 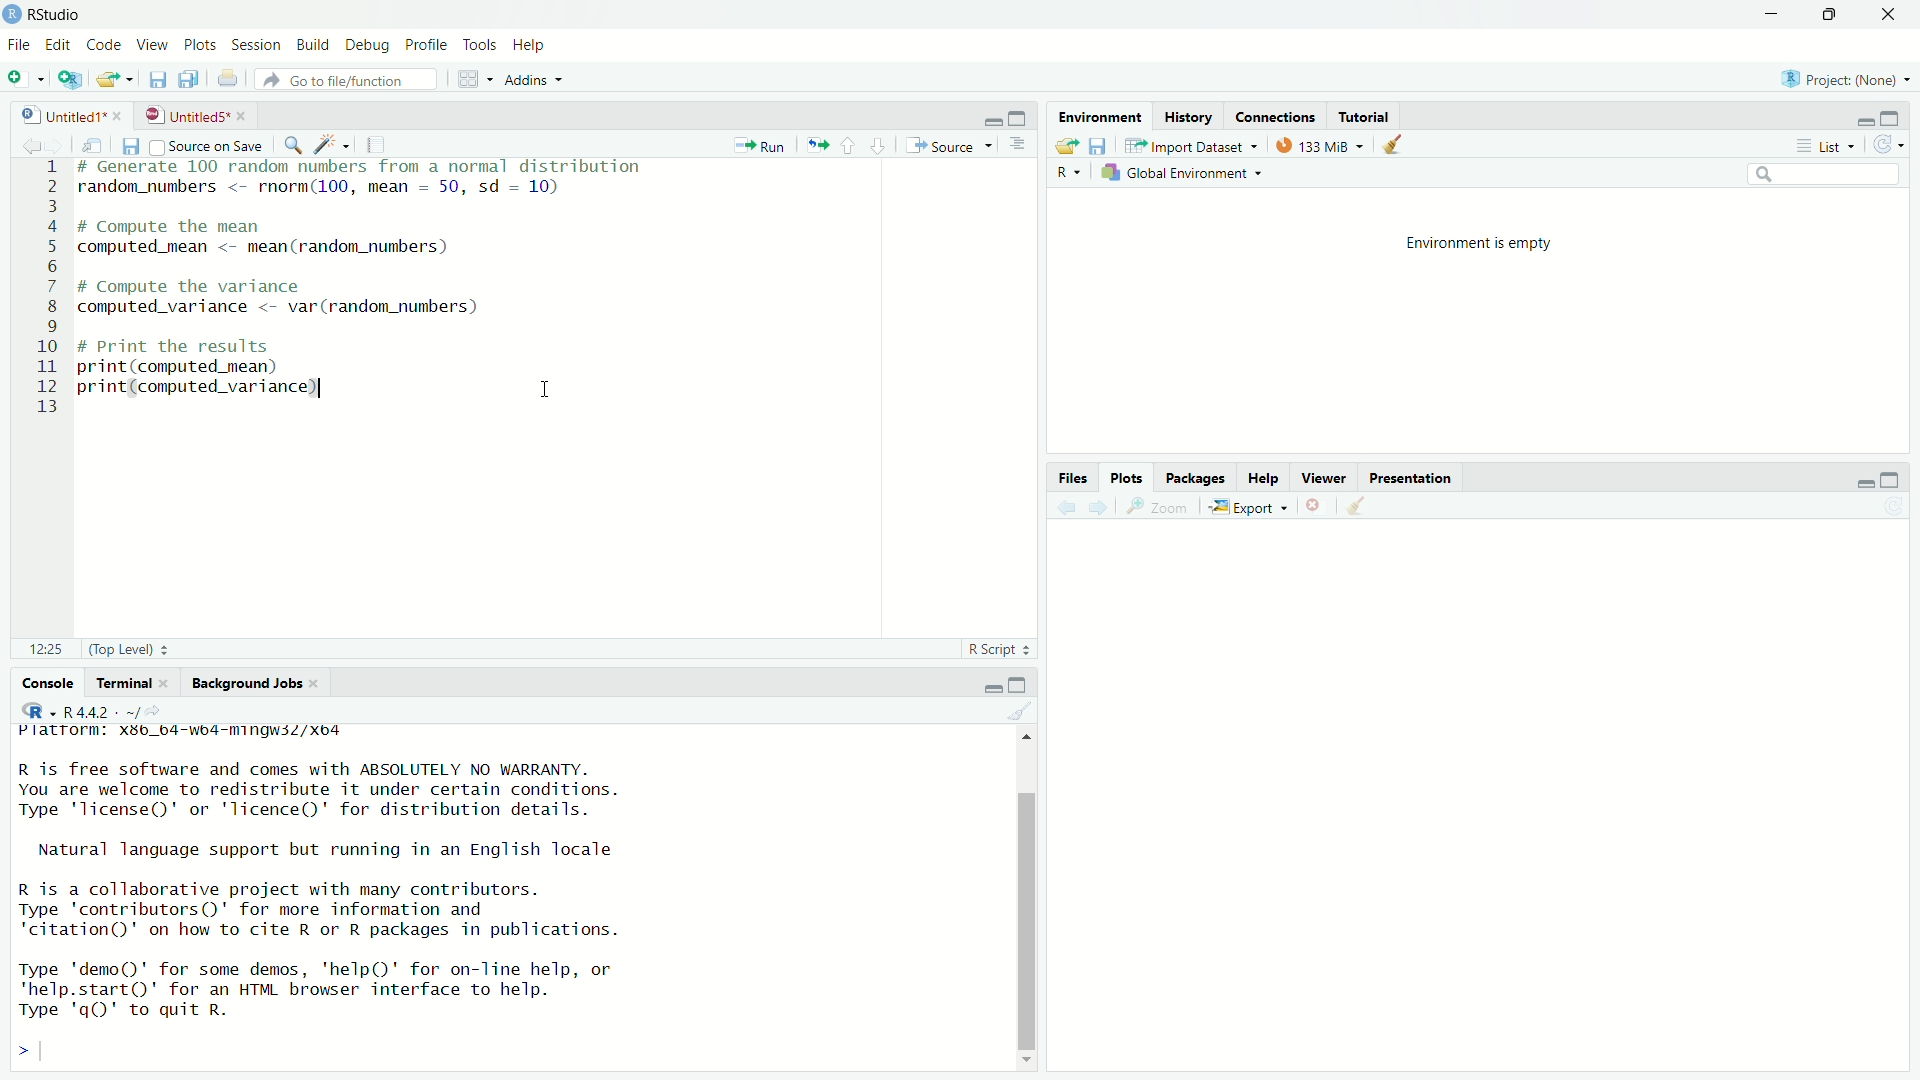 What do you see at coordinates (989, 683) in the screenshot?
I see `minimize` at bounding box center [989, 683].